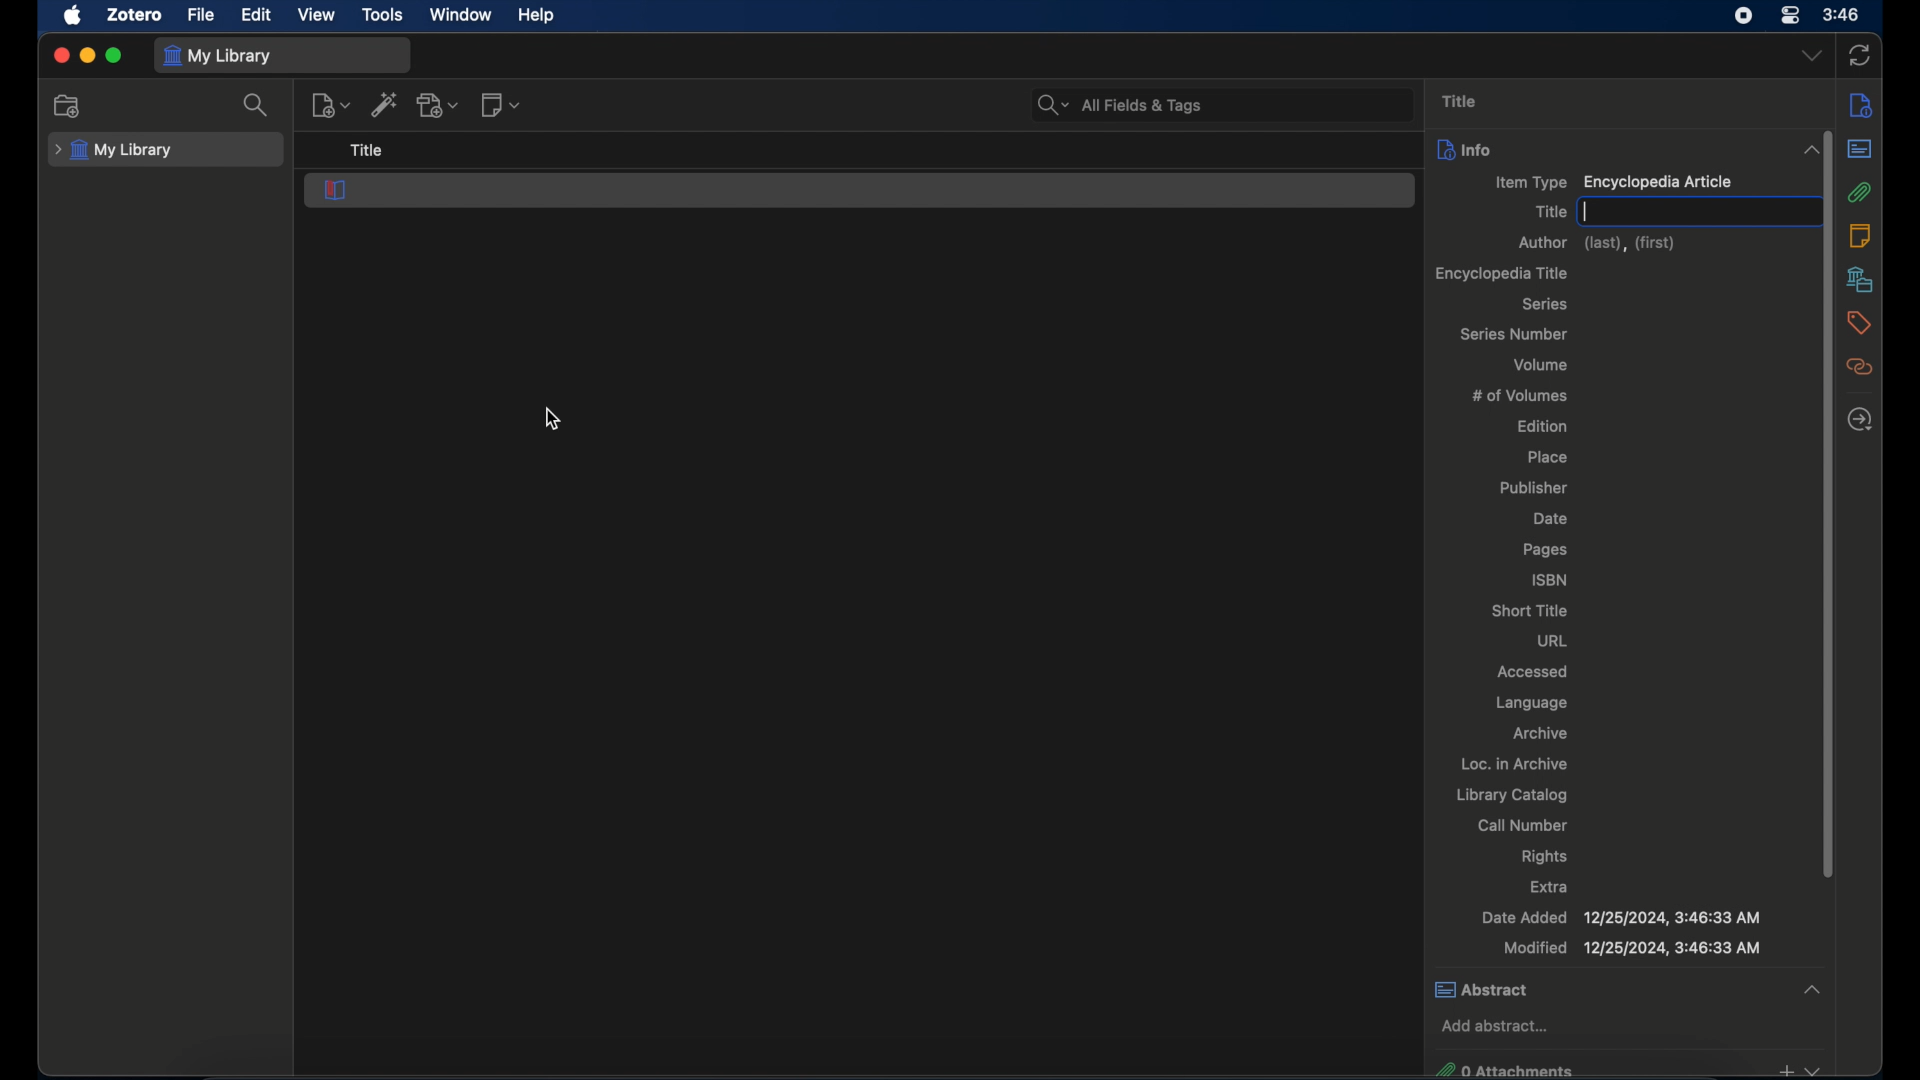  Describe the element at coordinates (1554, 640) in the screenshot. I see `url` at that location.